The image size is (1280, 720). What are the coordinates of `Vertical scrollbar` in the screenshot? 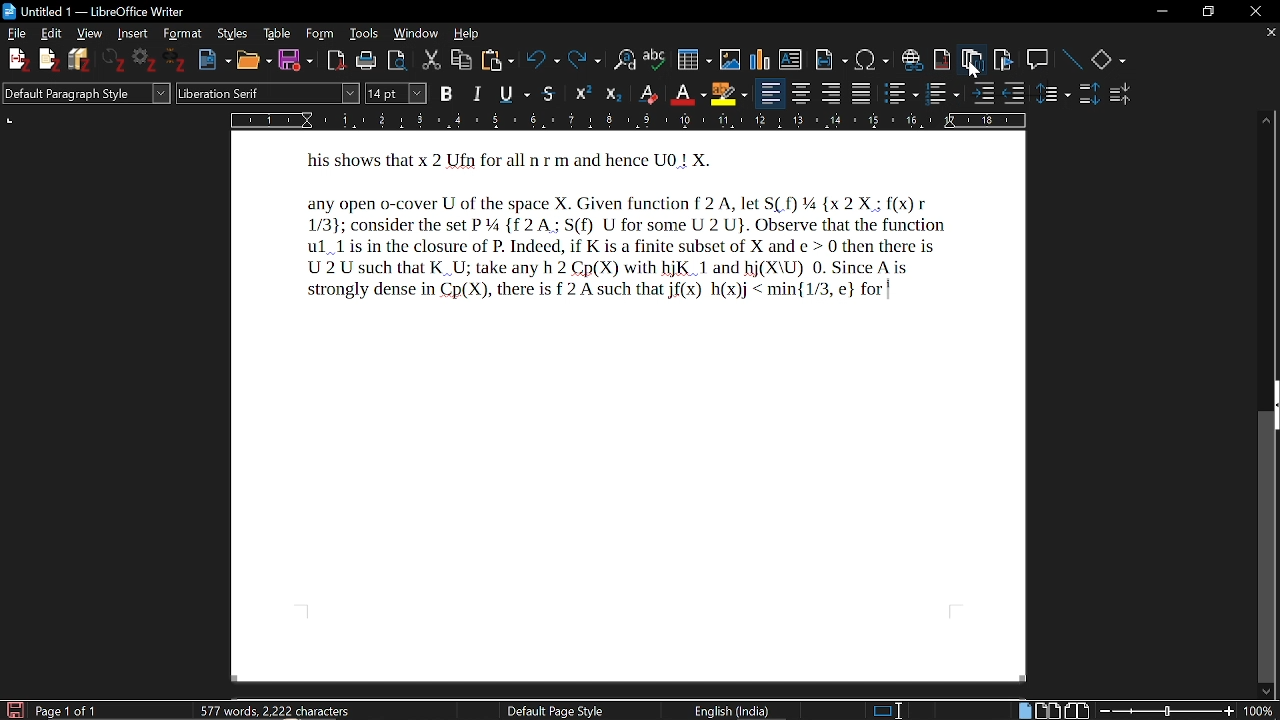 It's located at (1269, 547).